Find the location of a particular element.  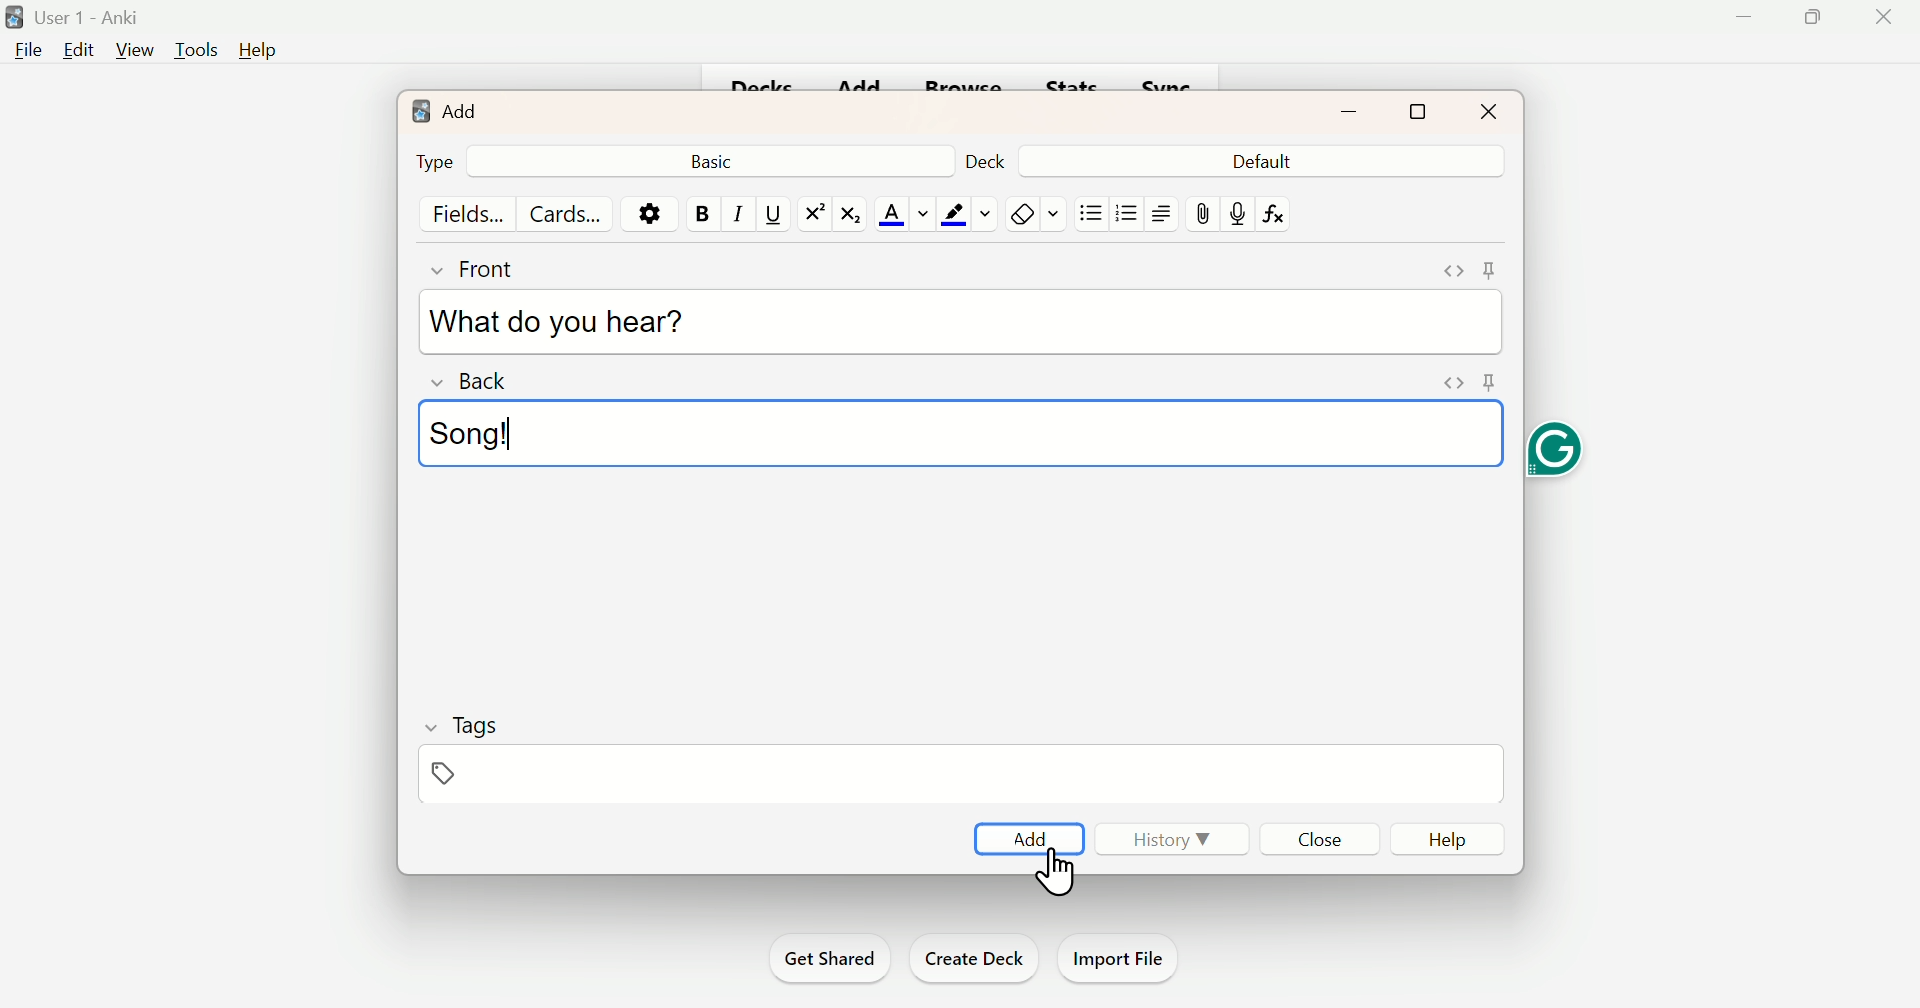

Right side is located at coordinates (1161, 213).